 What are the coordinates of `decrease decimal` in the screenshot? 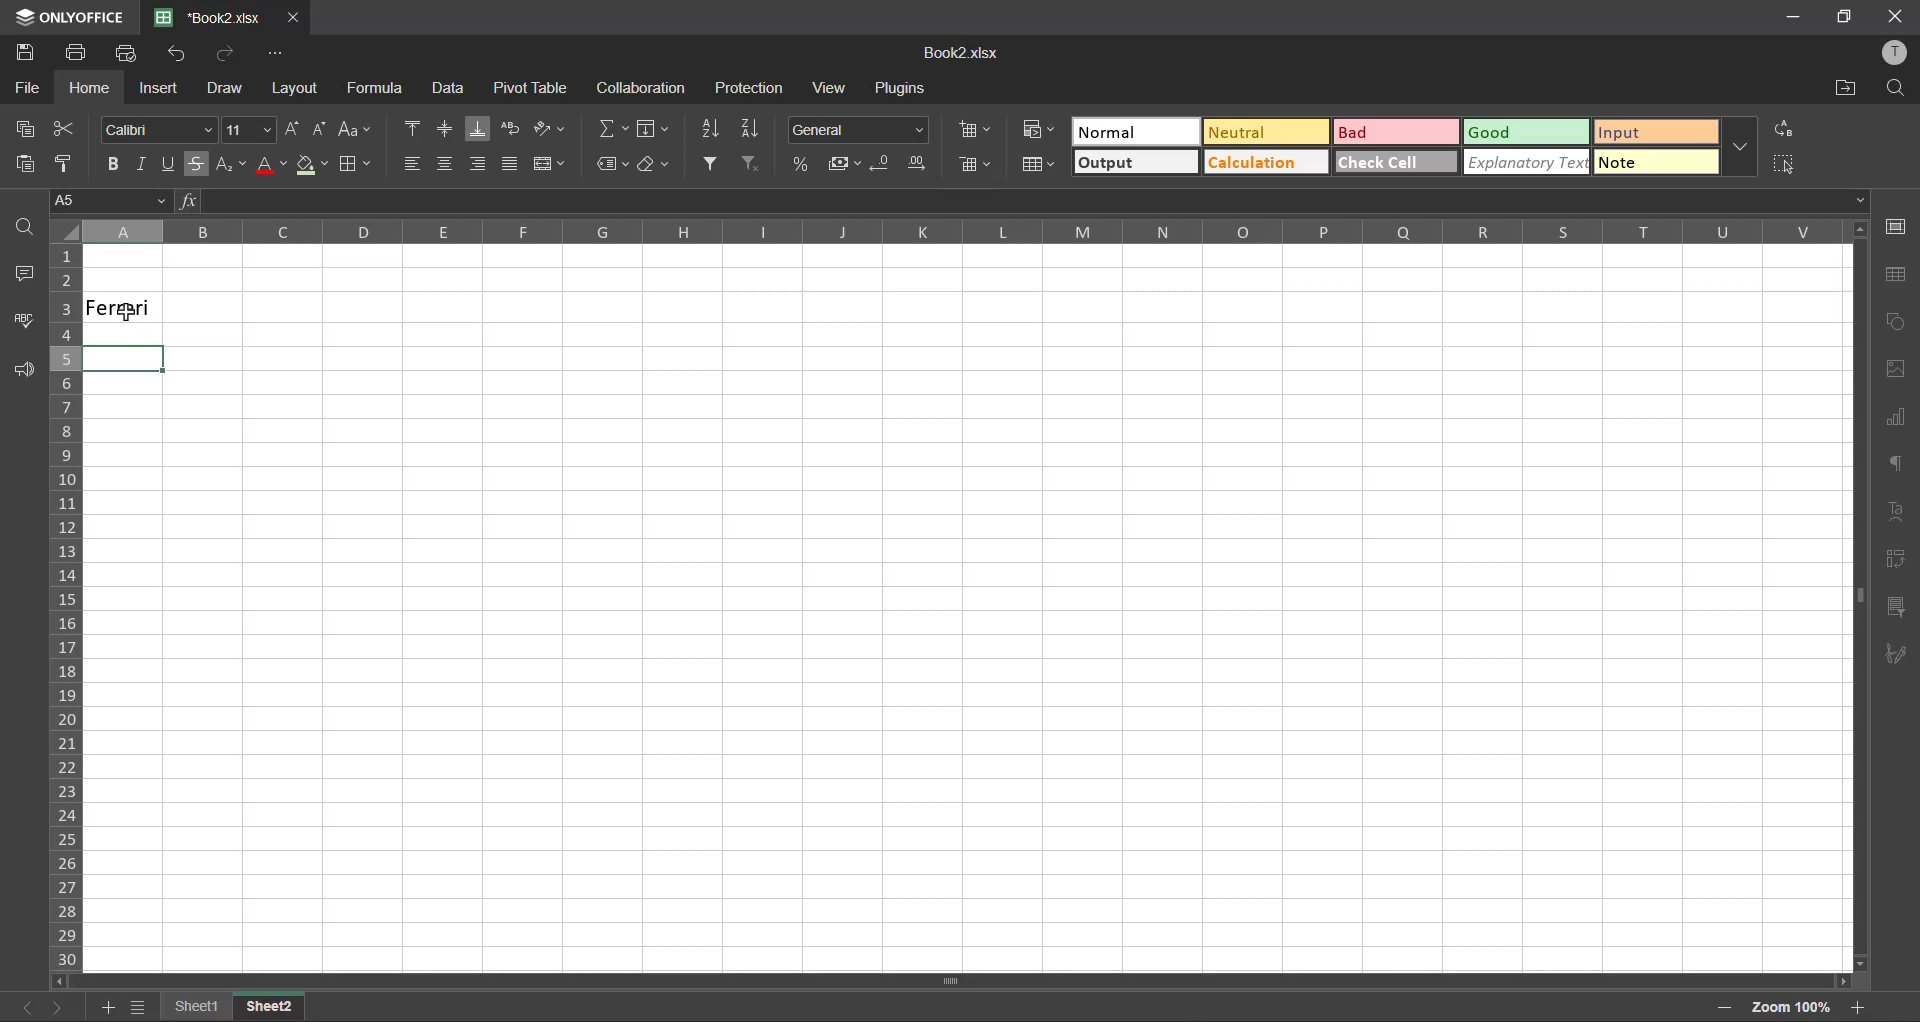 It's located at (883, 166).